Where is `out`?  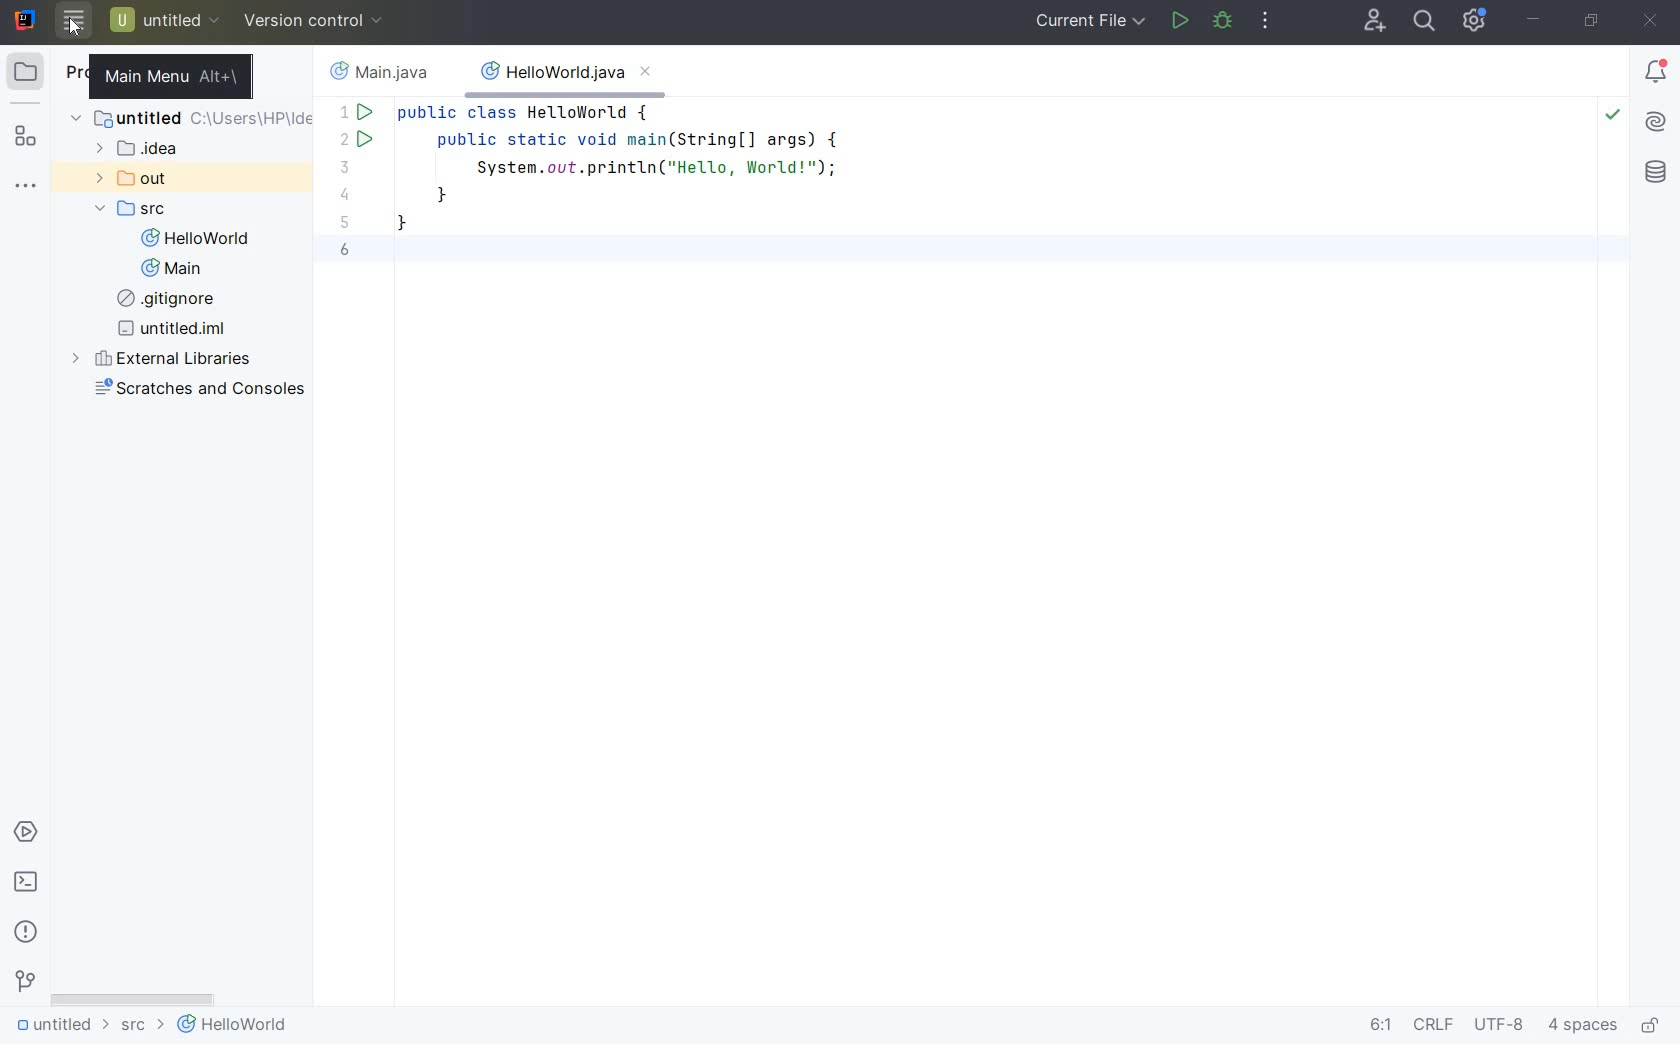
out is located at coordinates (131, 178).